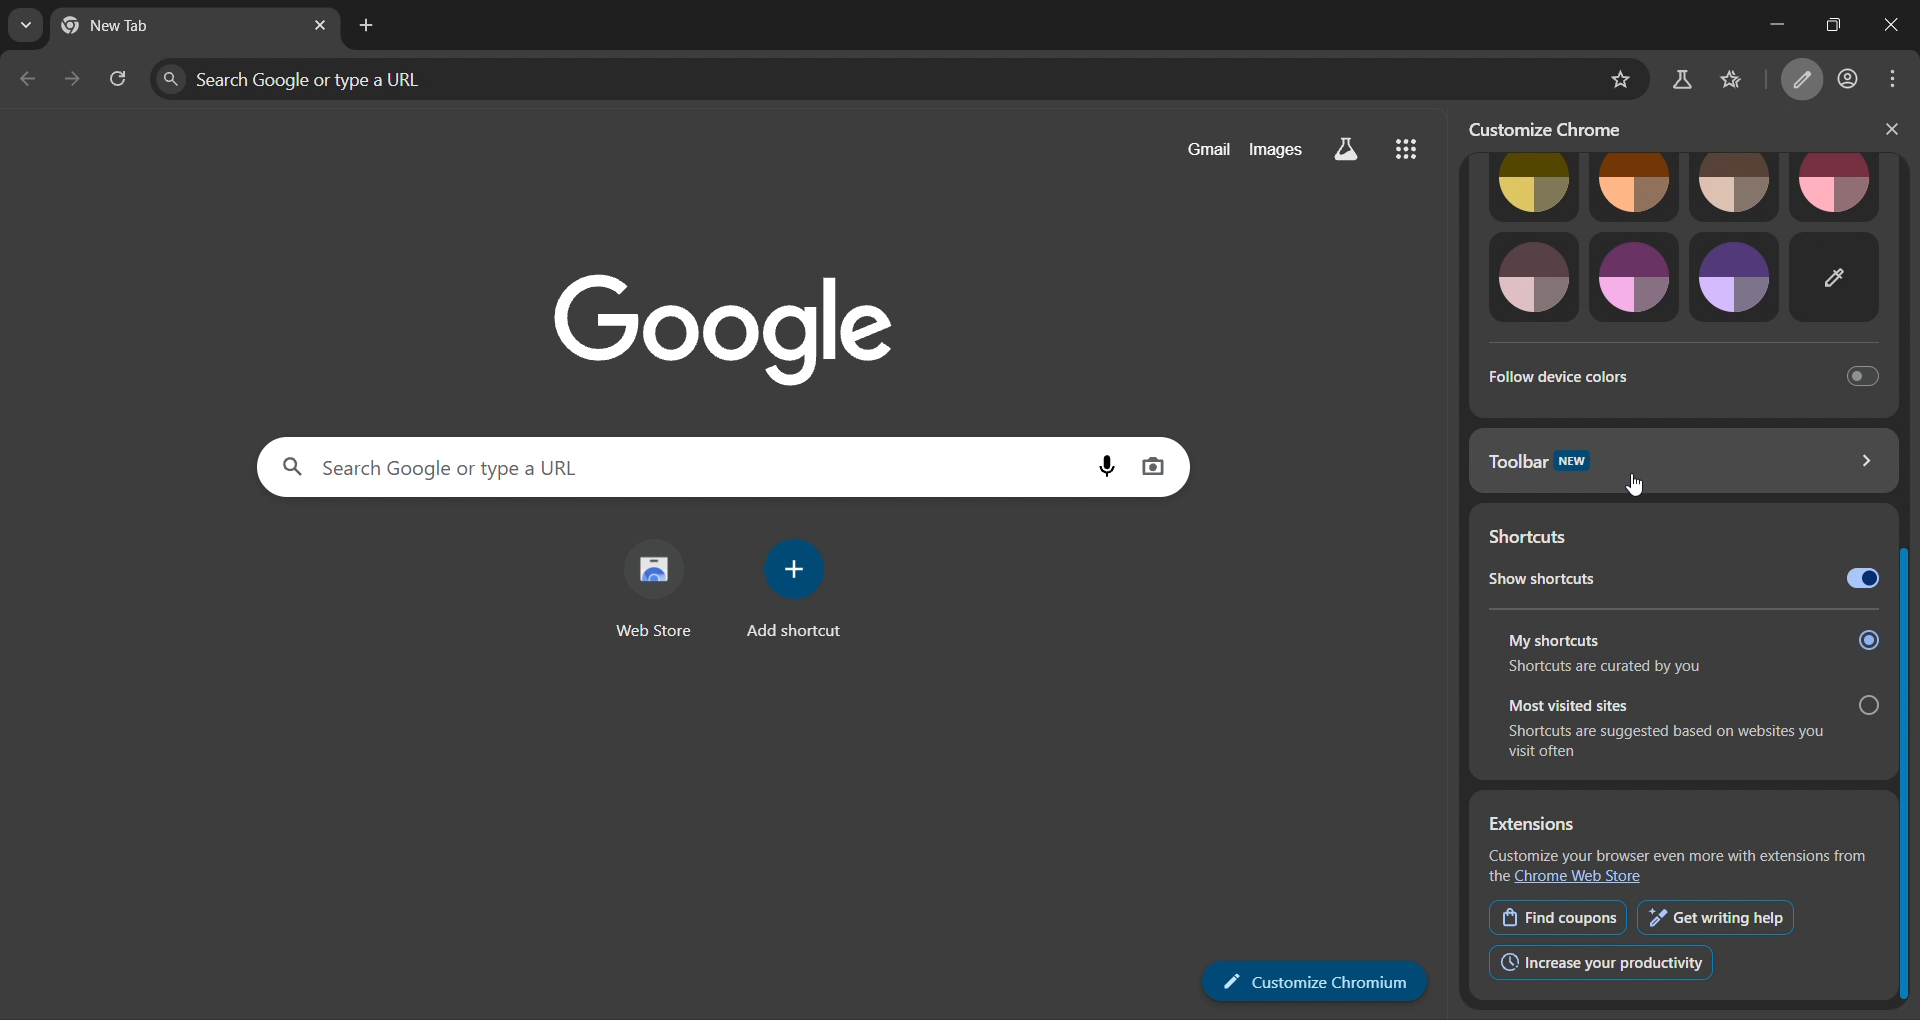 This screenshot has height=1020, width=1920. I want to click on close tab, so click(322, 26).